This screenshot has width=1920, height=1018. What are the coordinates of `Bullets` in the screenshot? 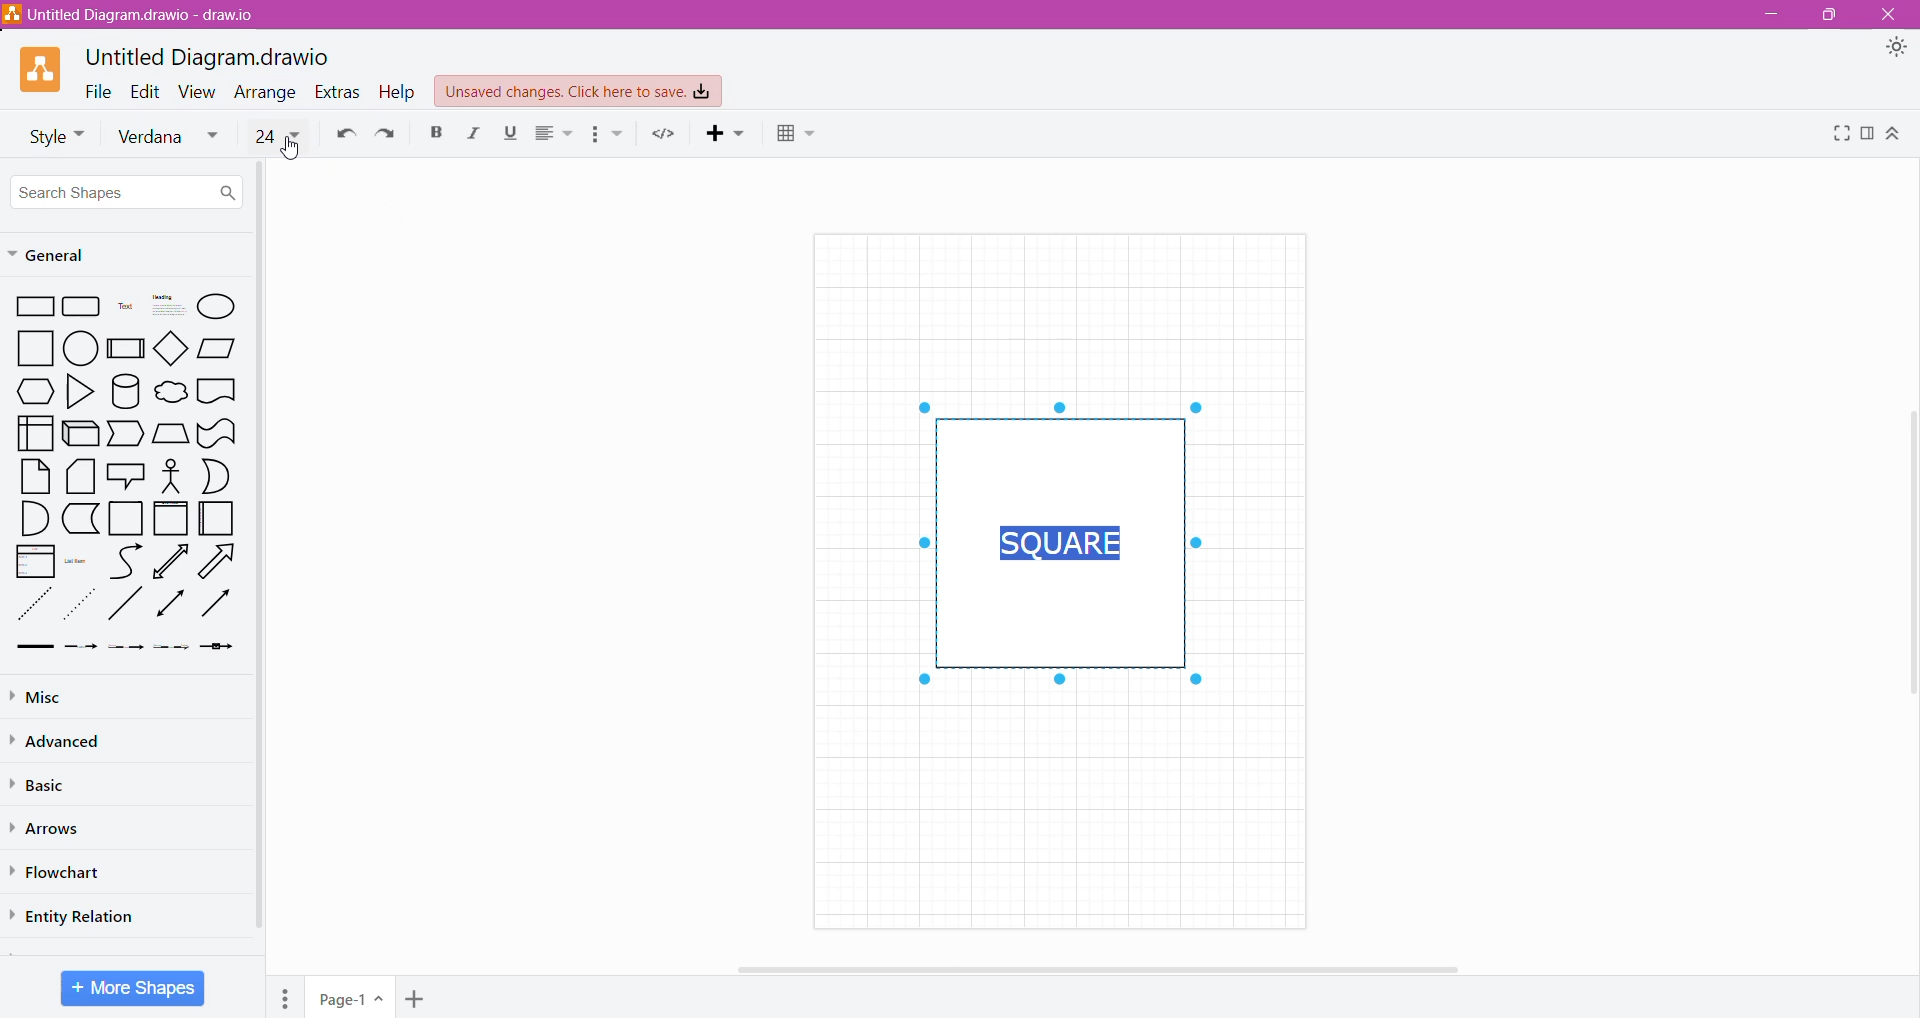 It's located at (608, 135).